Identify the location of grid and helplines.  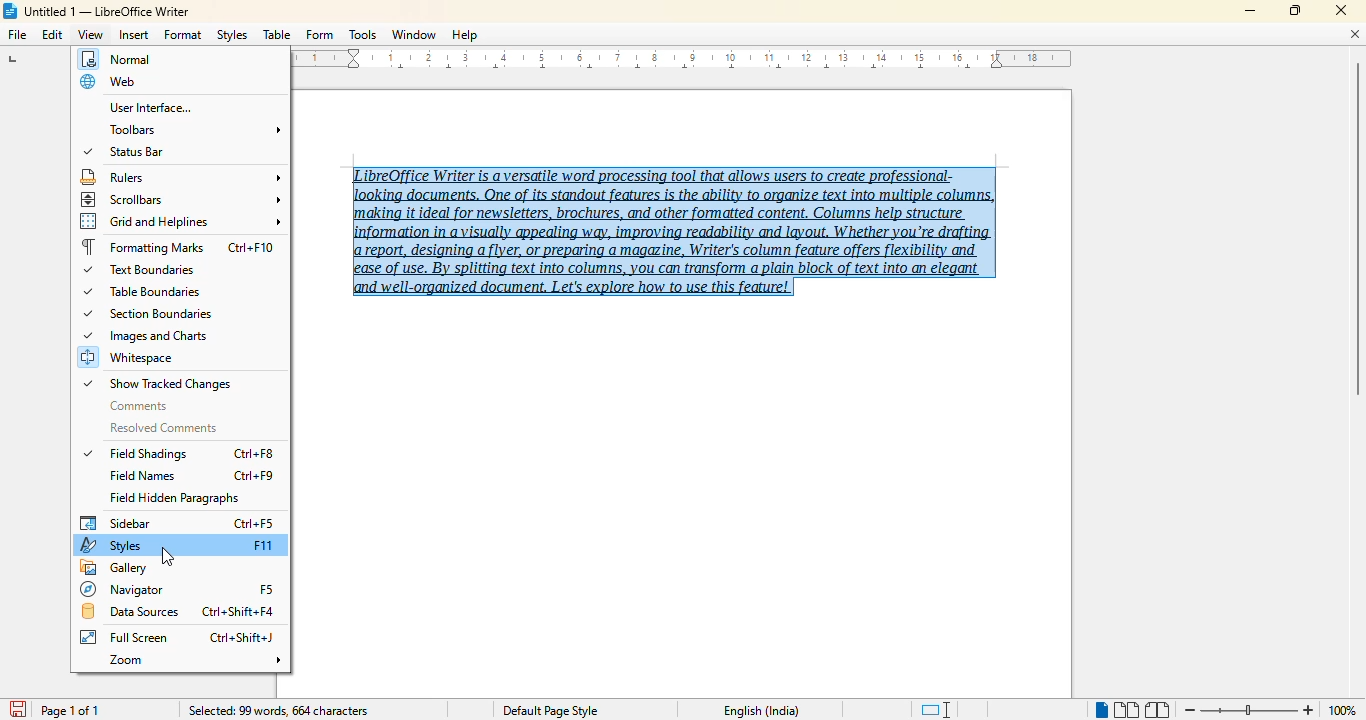
(181, 221).